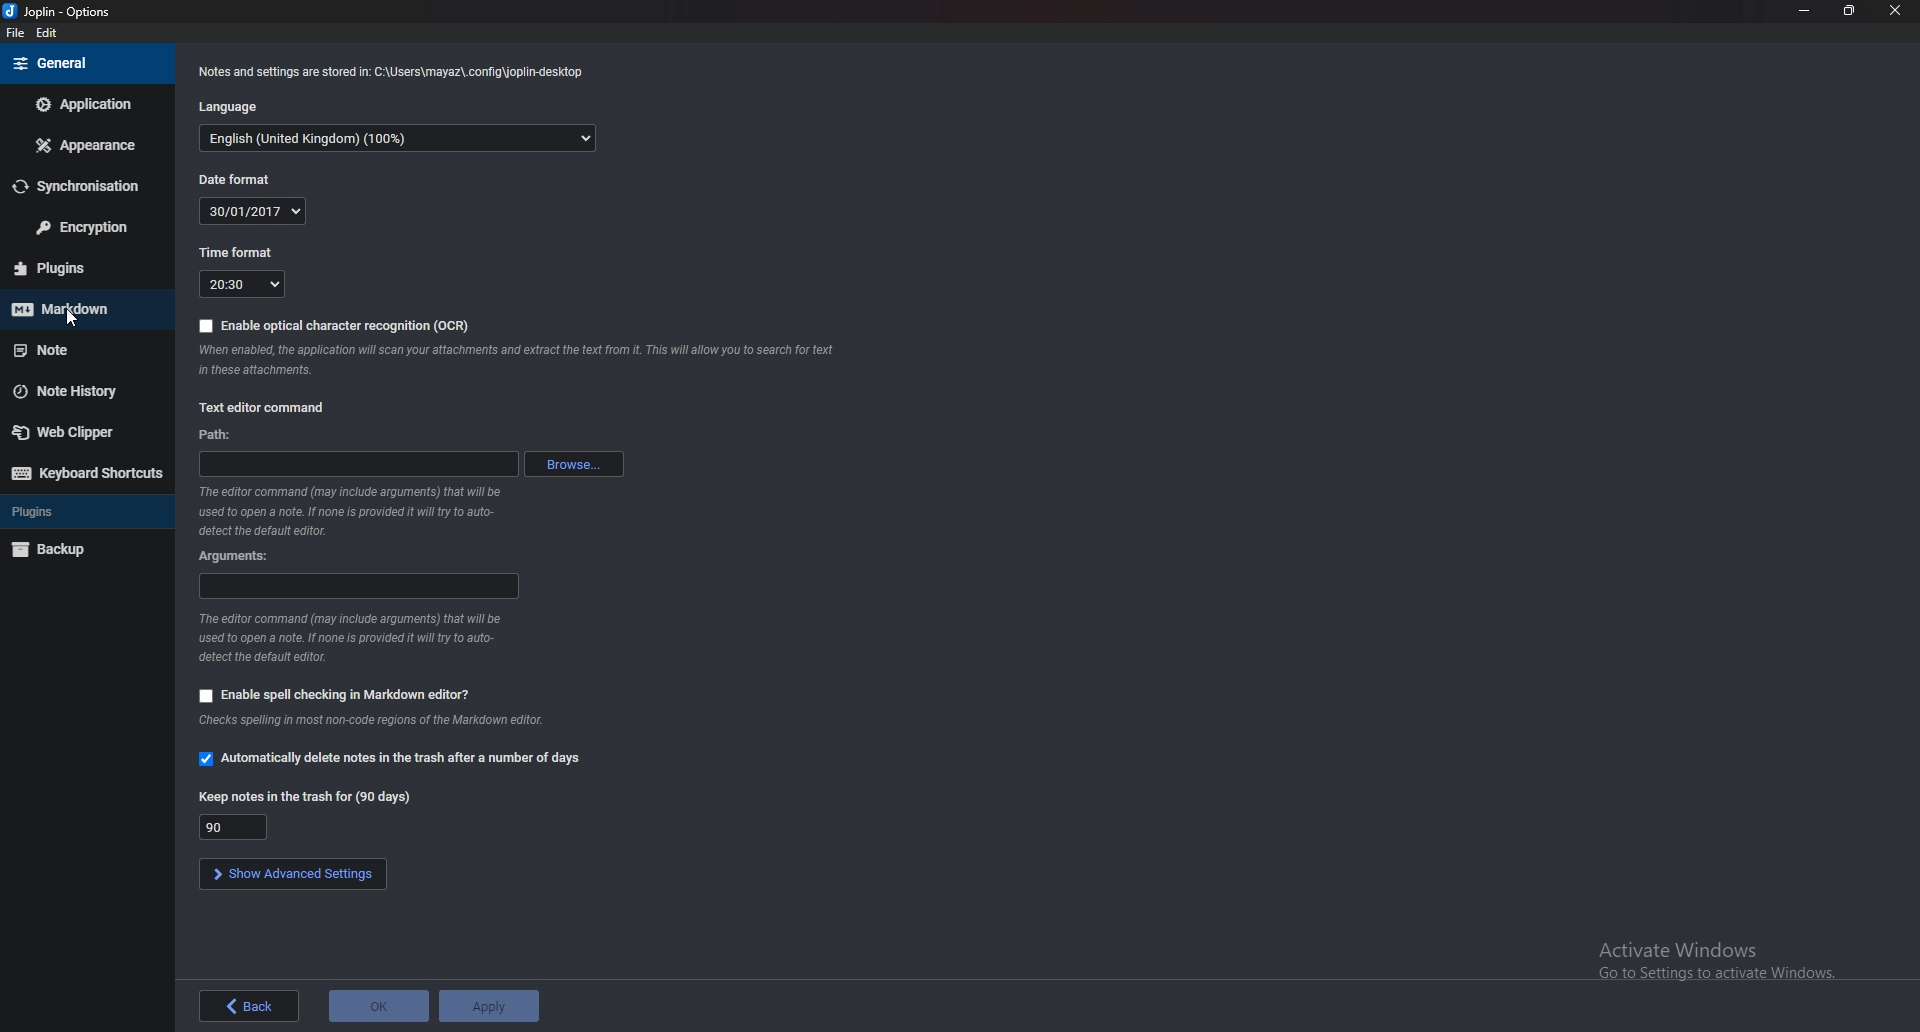 This screenshot has width=1920, height=1032. Describe the element at coordinates (79, 433) in the screenshot. I see `Web clipper` at that location.